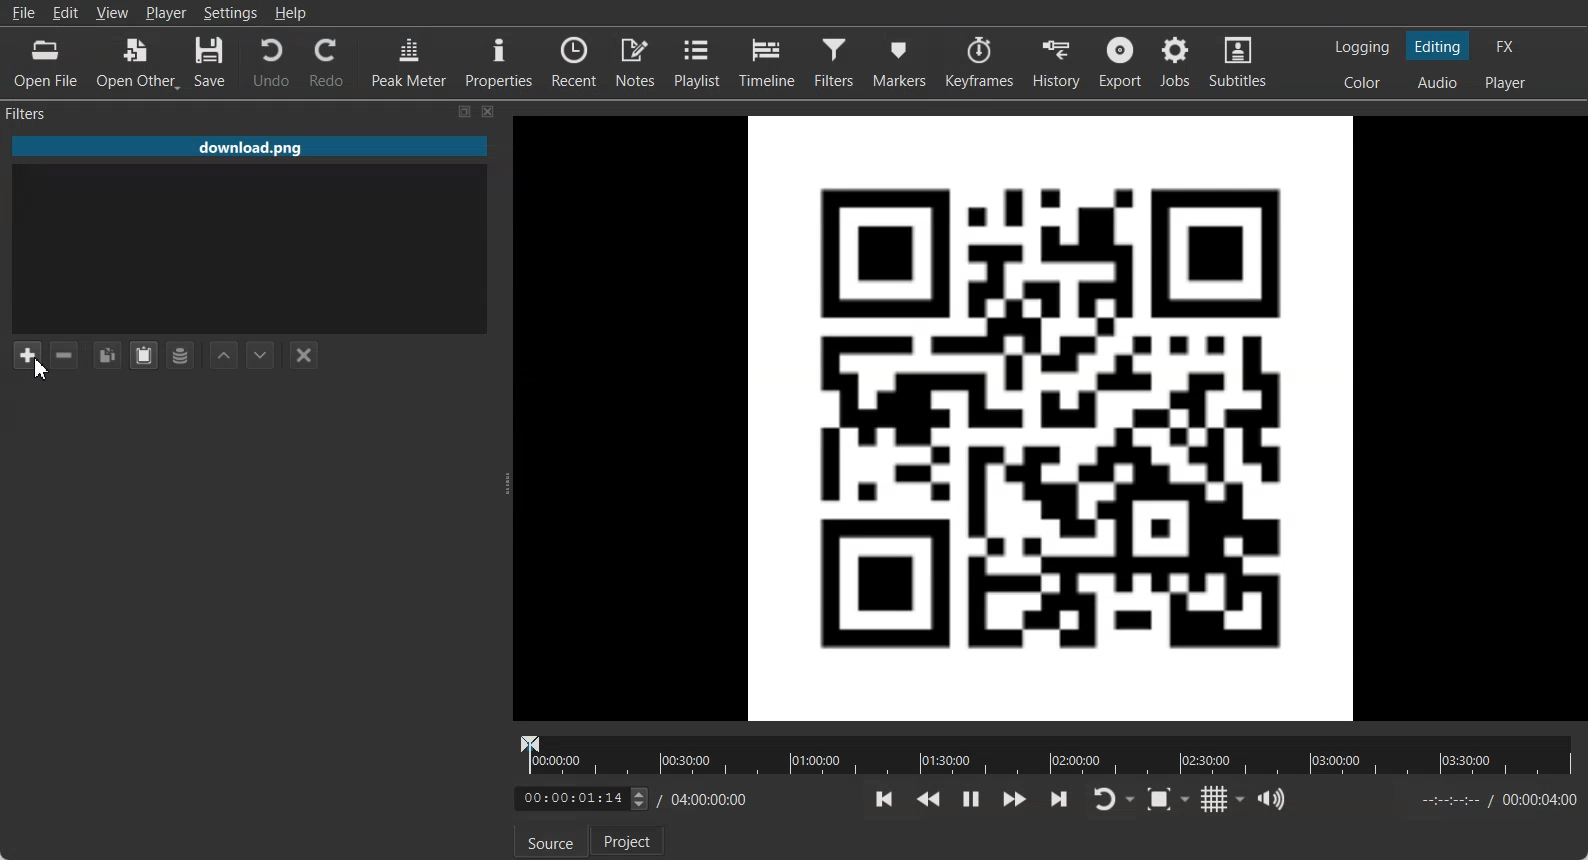  What do you see at coordinates (1189, 798) in the screenshot?
I see `Drop down box` at bounding box center [1189, 798].